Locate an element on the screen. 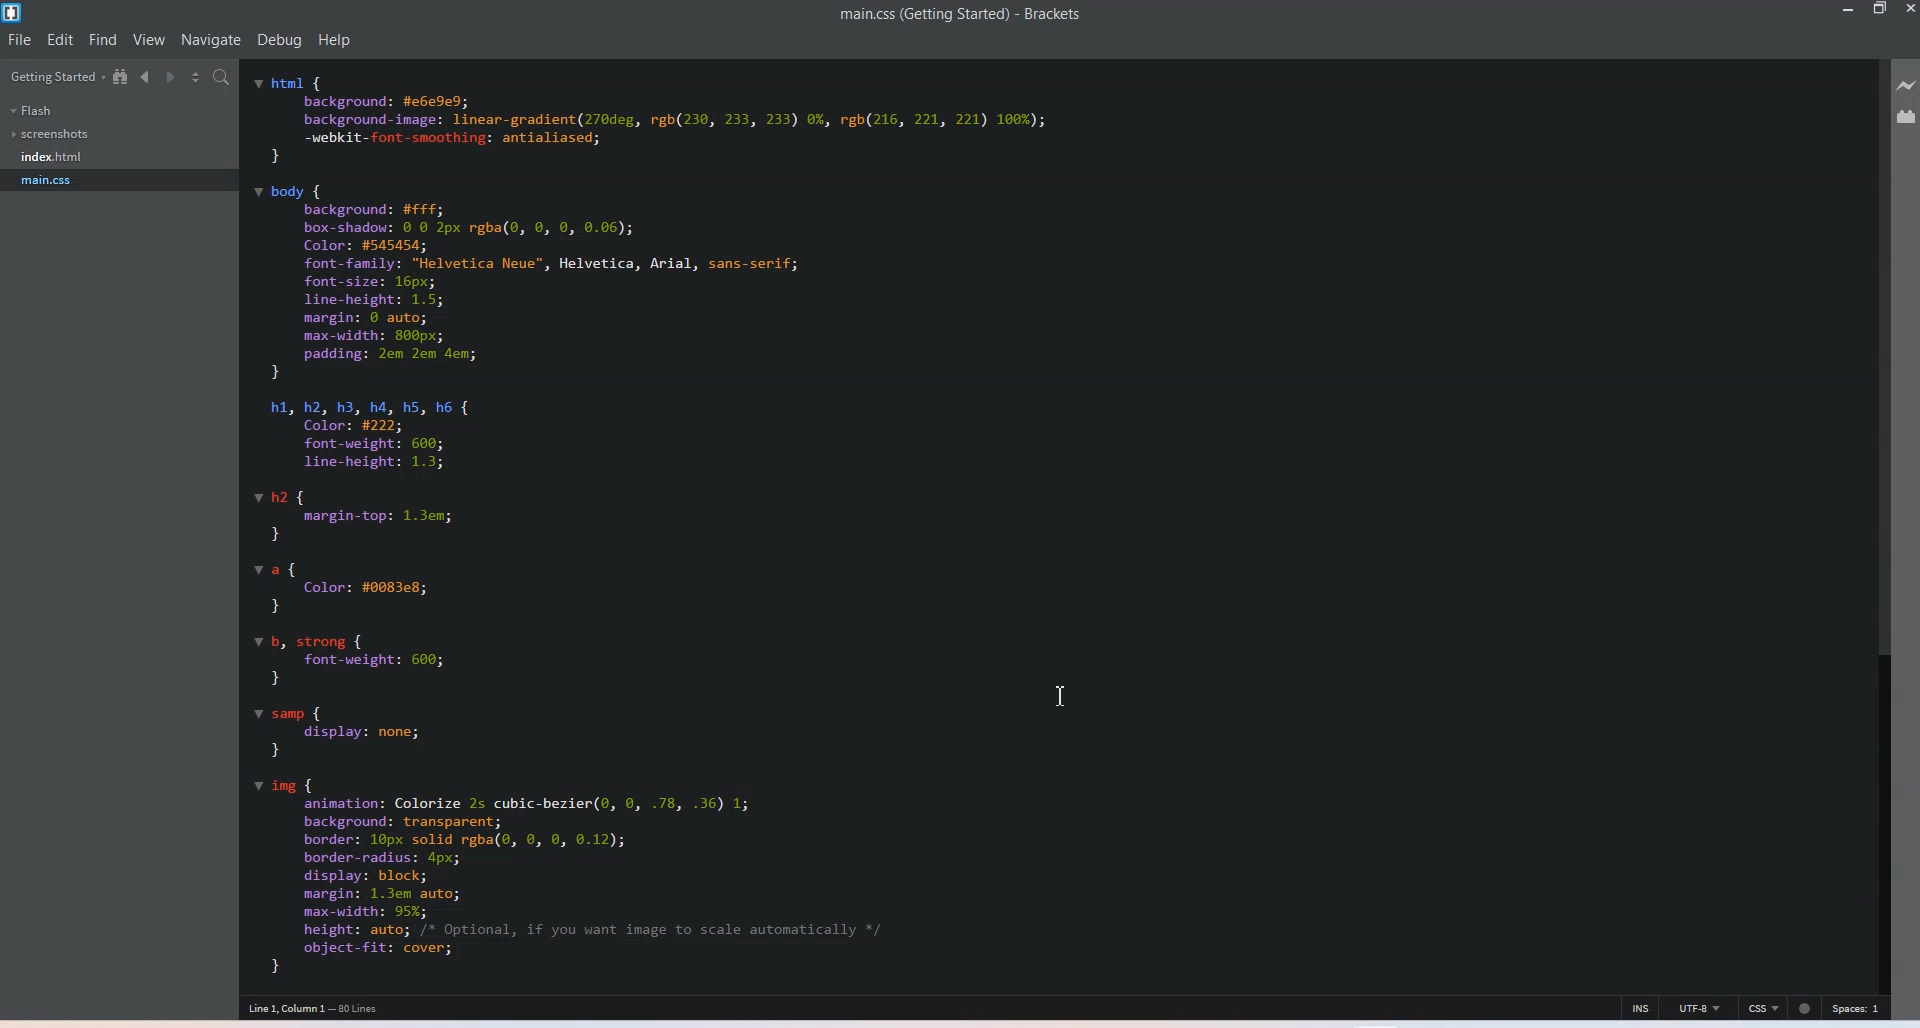  Maximize is located at coordinates (1881, 10).